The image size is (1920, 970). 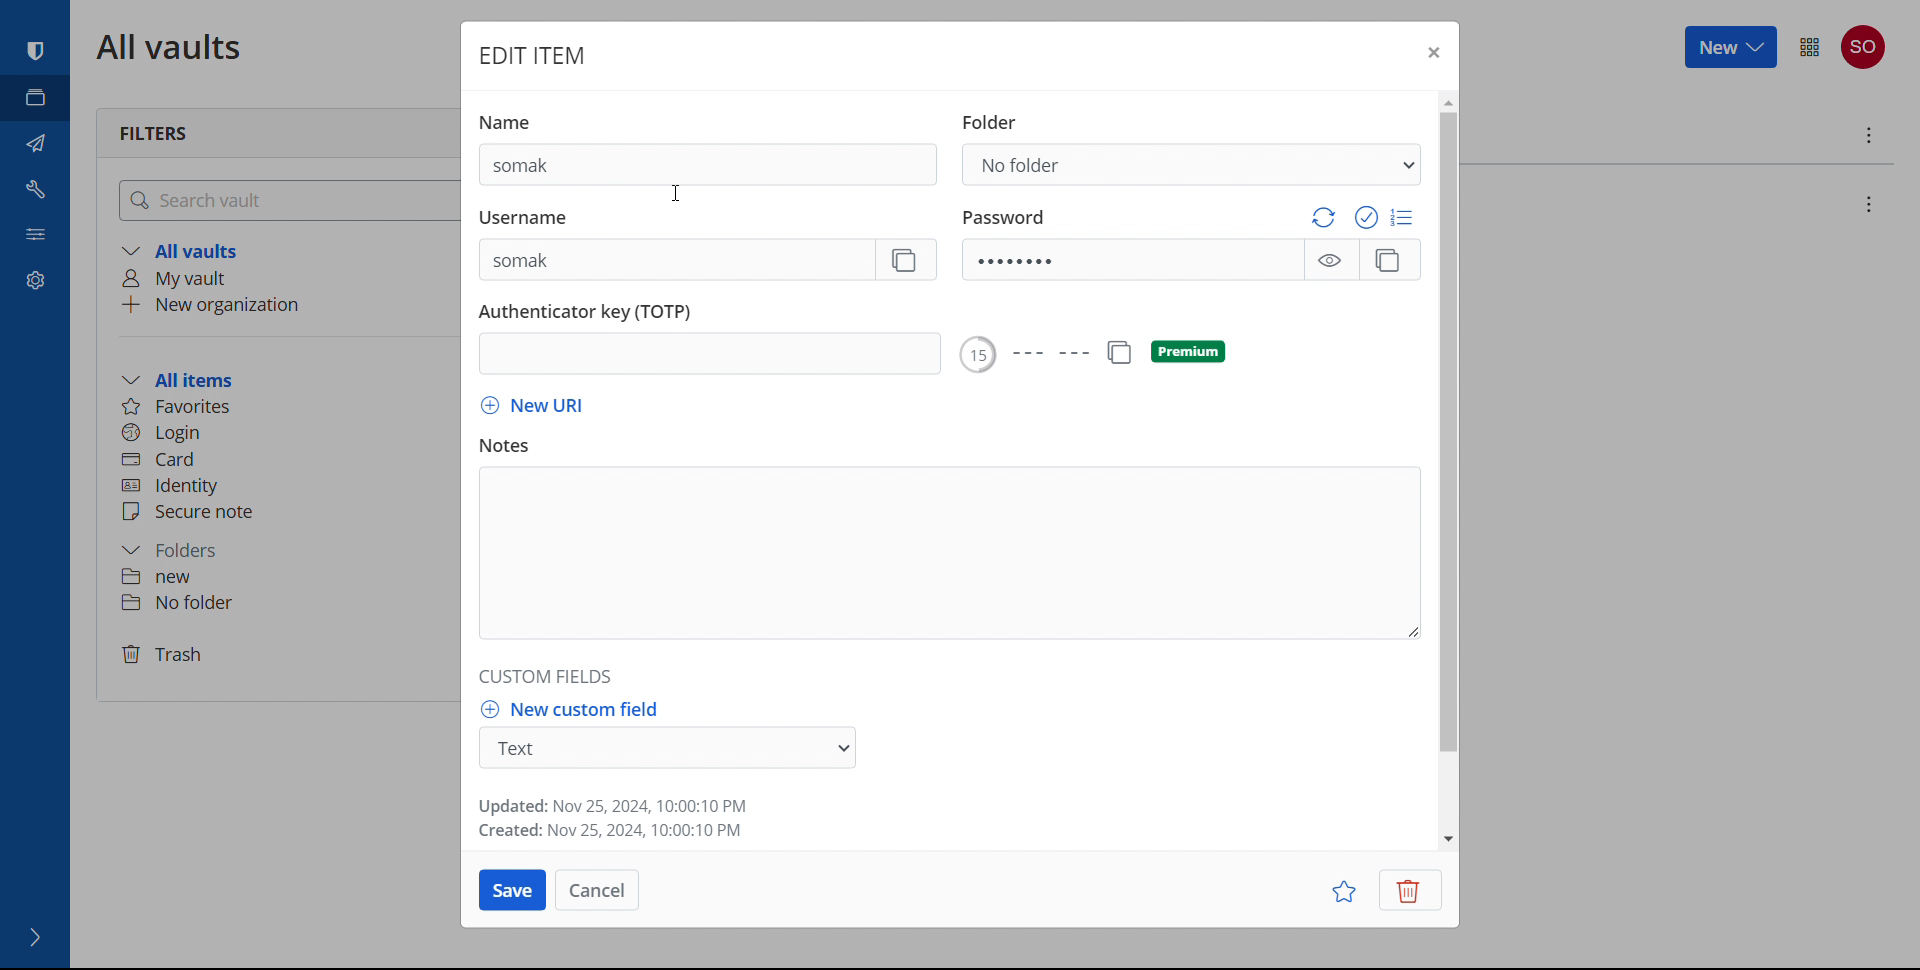 I want to click on new url, so click(x=531, y=407).